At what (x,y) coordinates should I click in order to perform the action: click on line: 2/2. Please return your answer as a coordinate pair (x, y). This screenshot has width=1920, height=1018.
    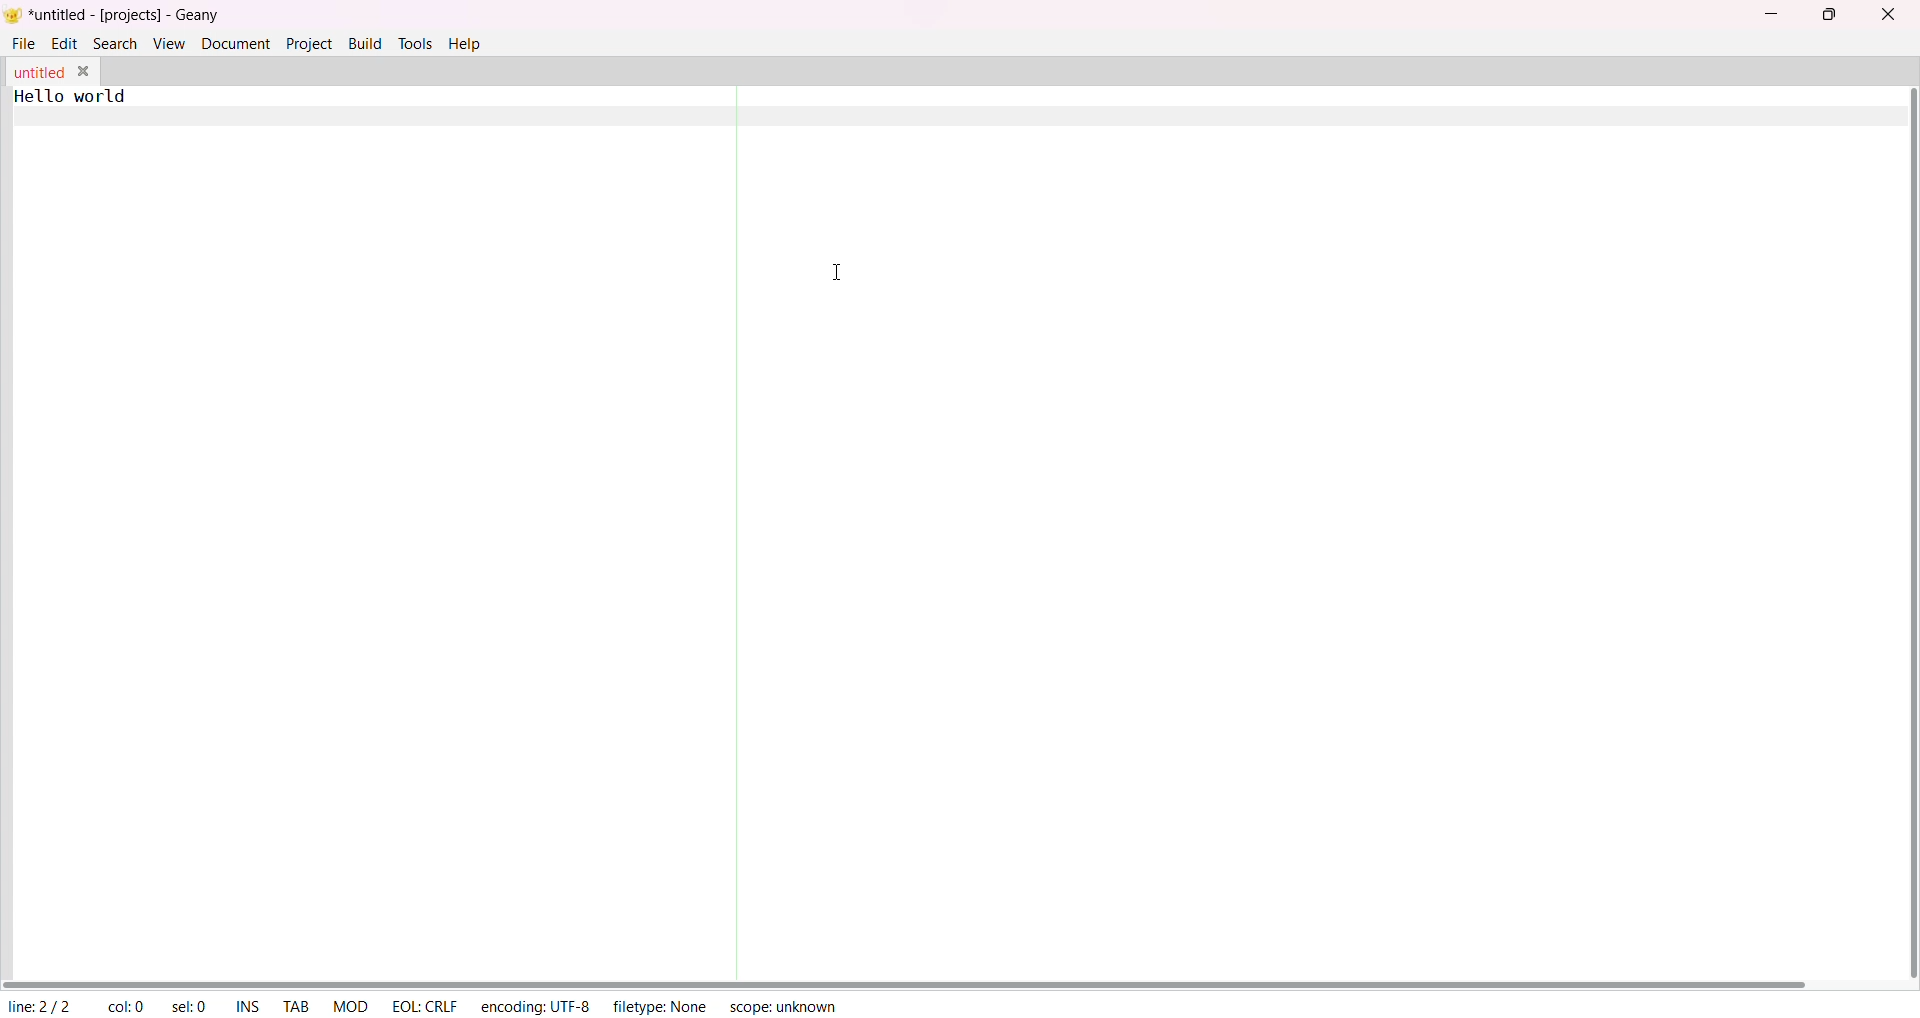
    Looking at the image, I should click on (38, 1006).